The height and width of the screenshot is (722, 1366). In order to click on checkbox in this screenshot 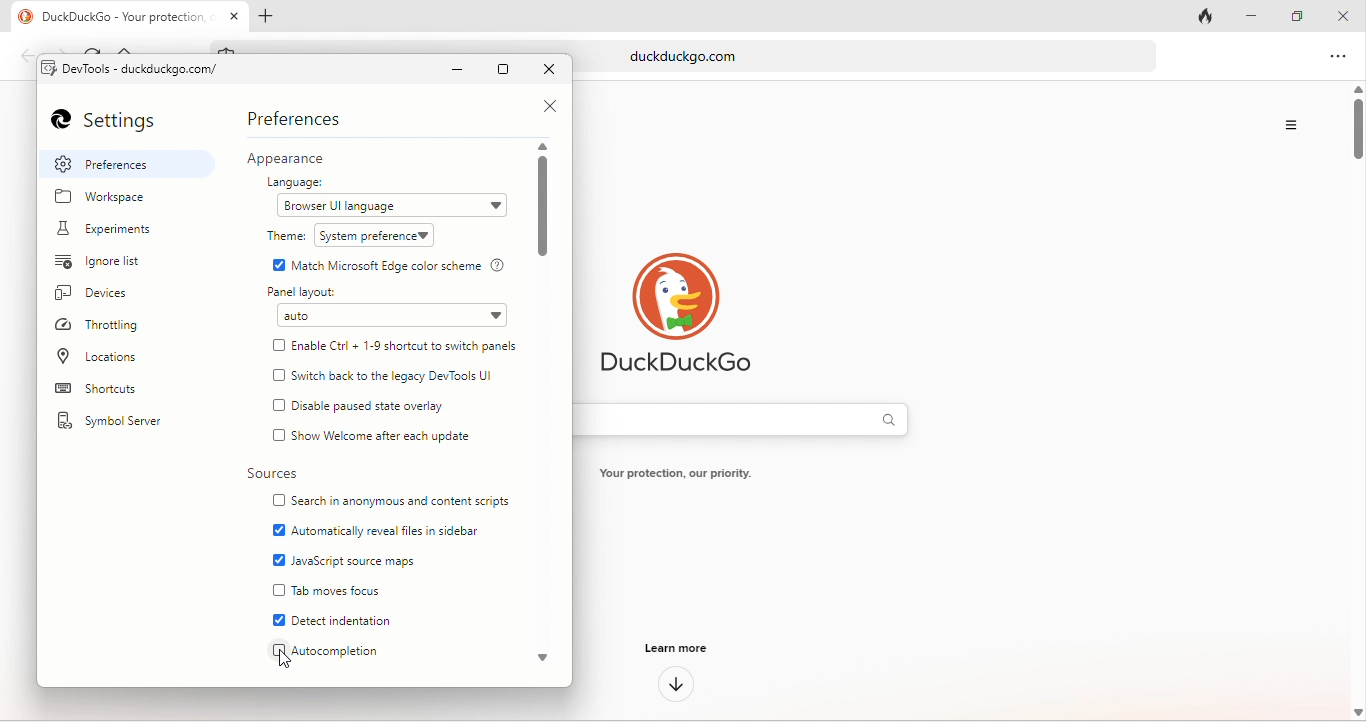, I will do `click(278, 346)`.